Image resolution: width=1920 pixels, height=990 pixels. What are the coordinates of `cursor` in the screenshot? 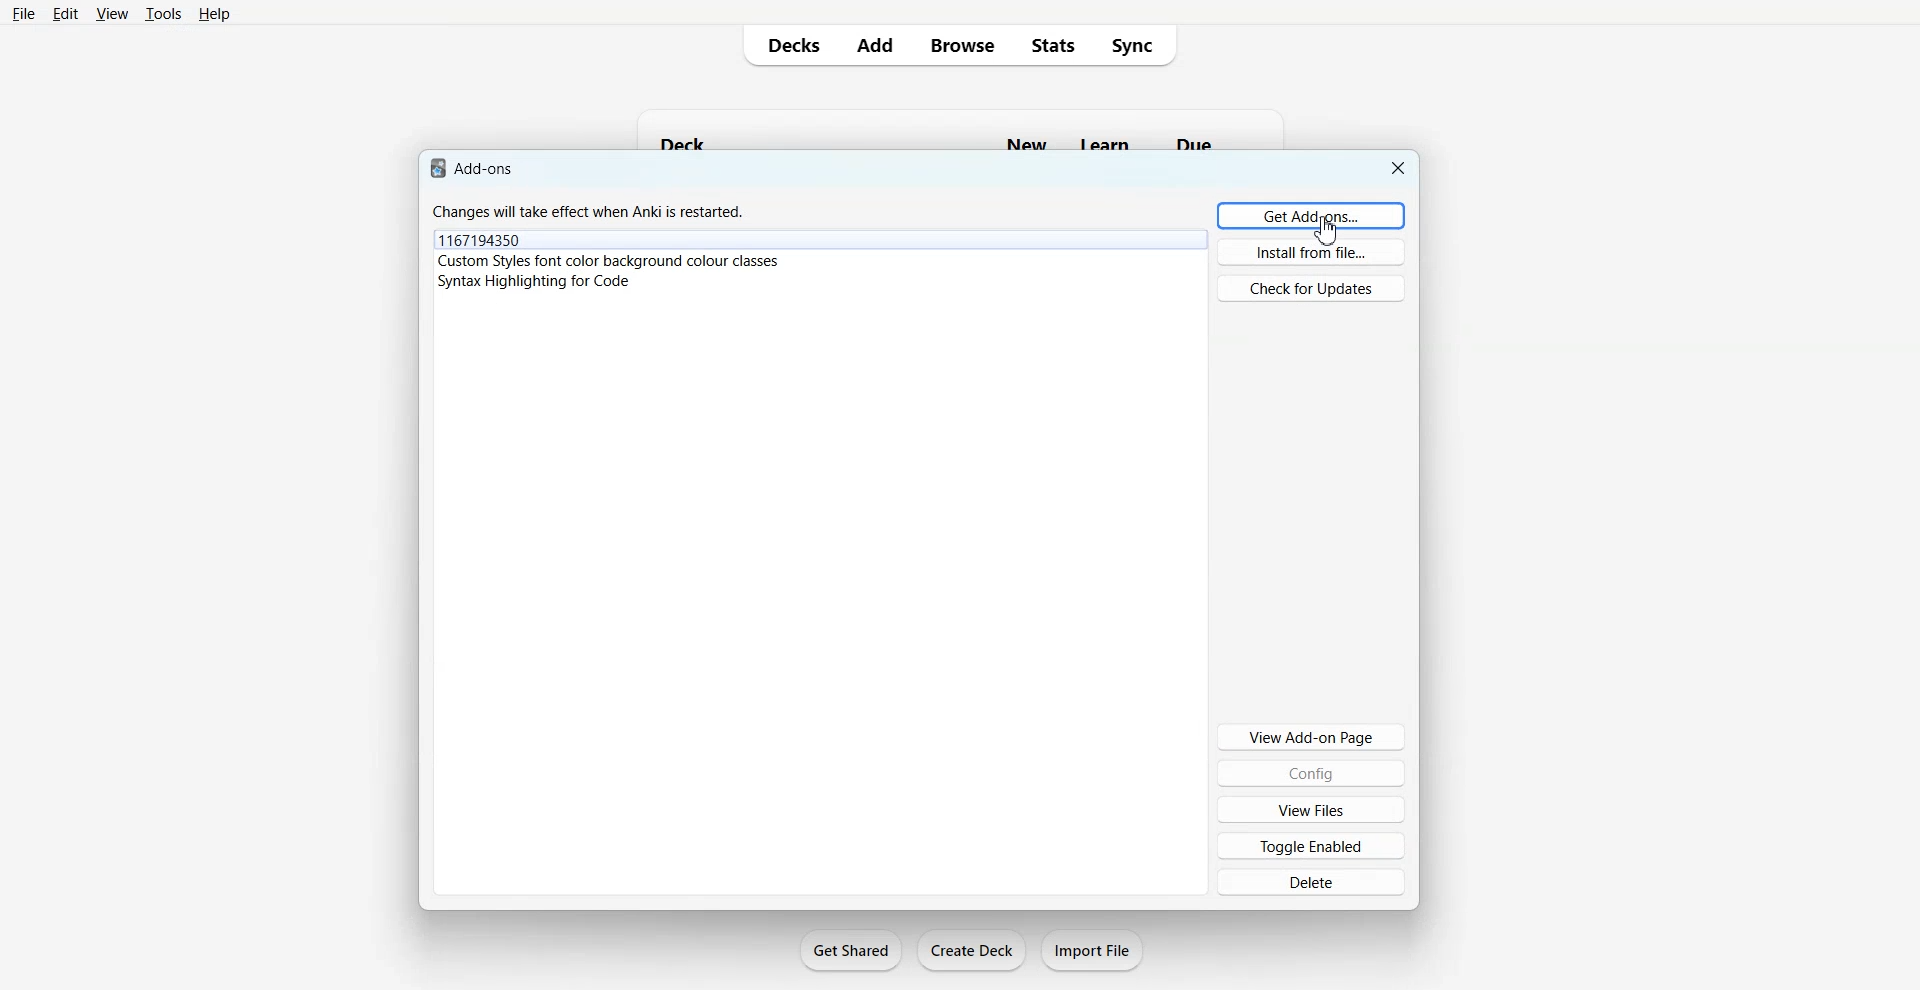 It's located at (1329, 233).